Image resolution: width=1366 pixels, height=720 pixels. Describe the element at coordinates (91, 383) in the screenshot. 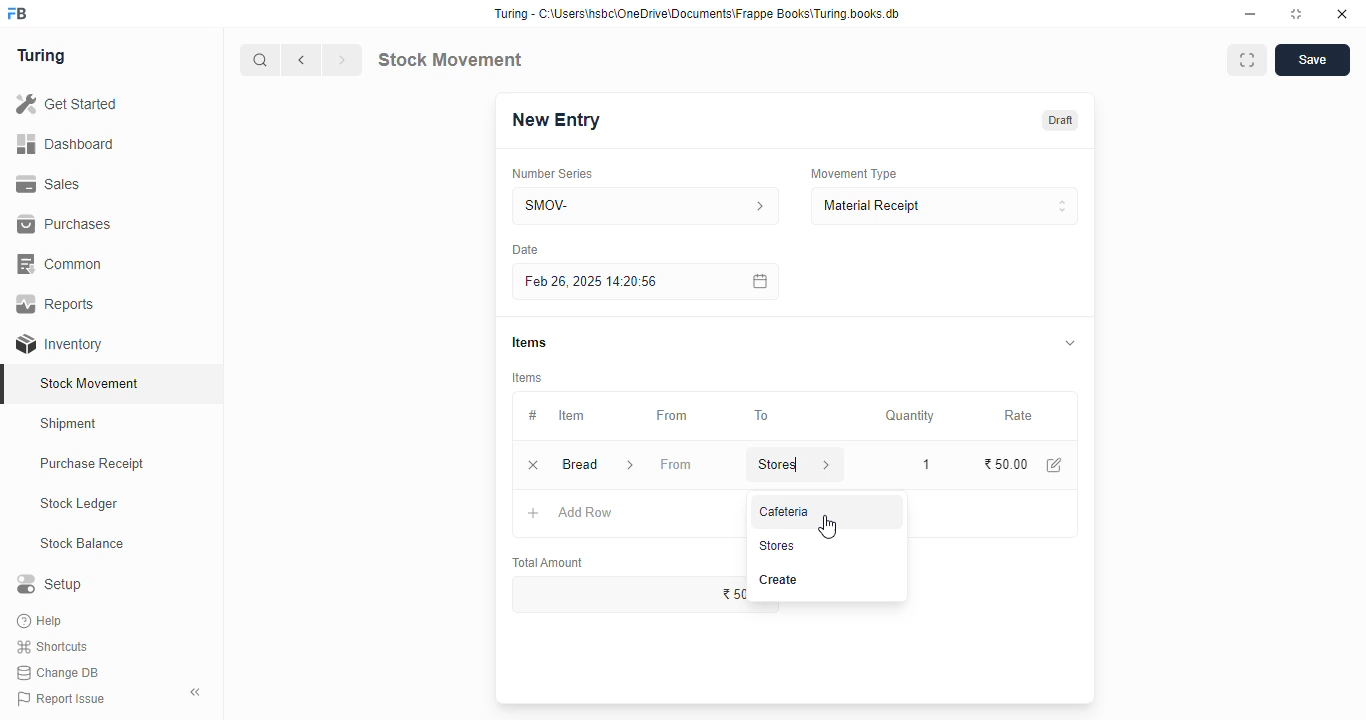

I see `stock movement` at that location.